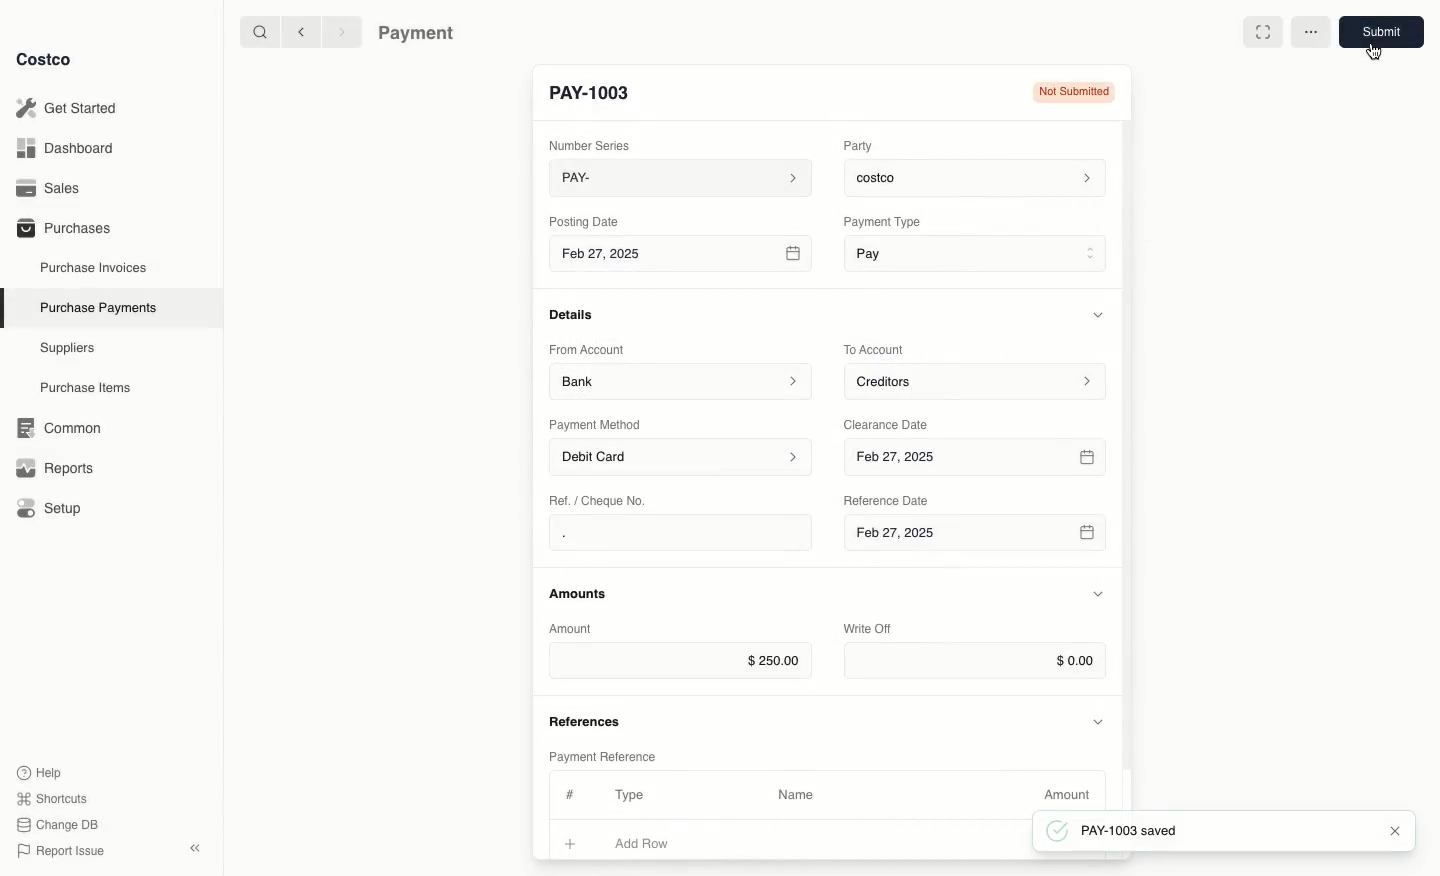 The image size is (1440, 876). What do you see at coordinates (63, 227) in the screenshot?
I see `Purchases` at bounding box center [63, 227].